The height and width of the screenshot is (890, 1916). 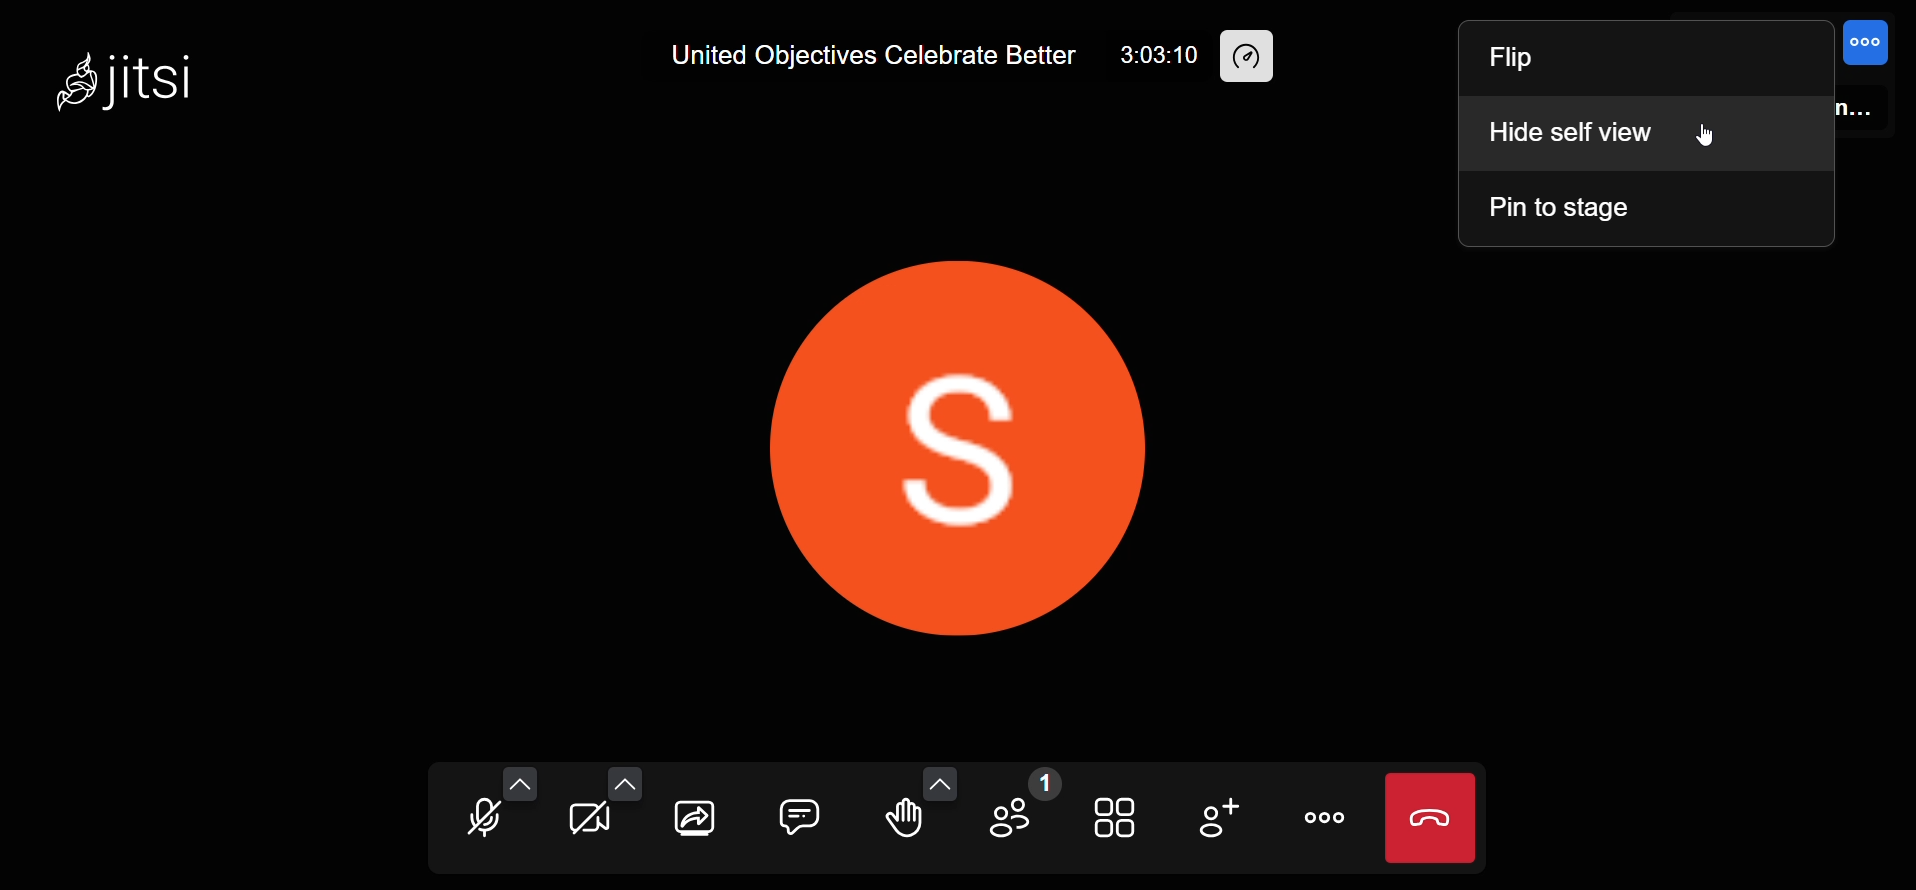 I want to click on flip, so click(x=1515, y=64).